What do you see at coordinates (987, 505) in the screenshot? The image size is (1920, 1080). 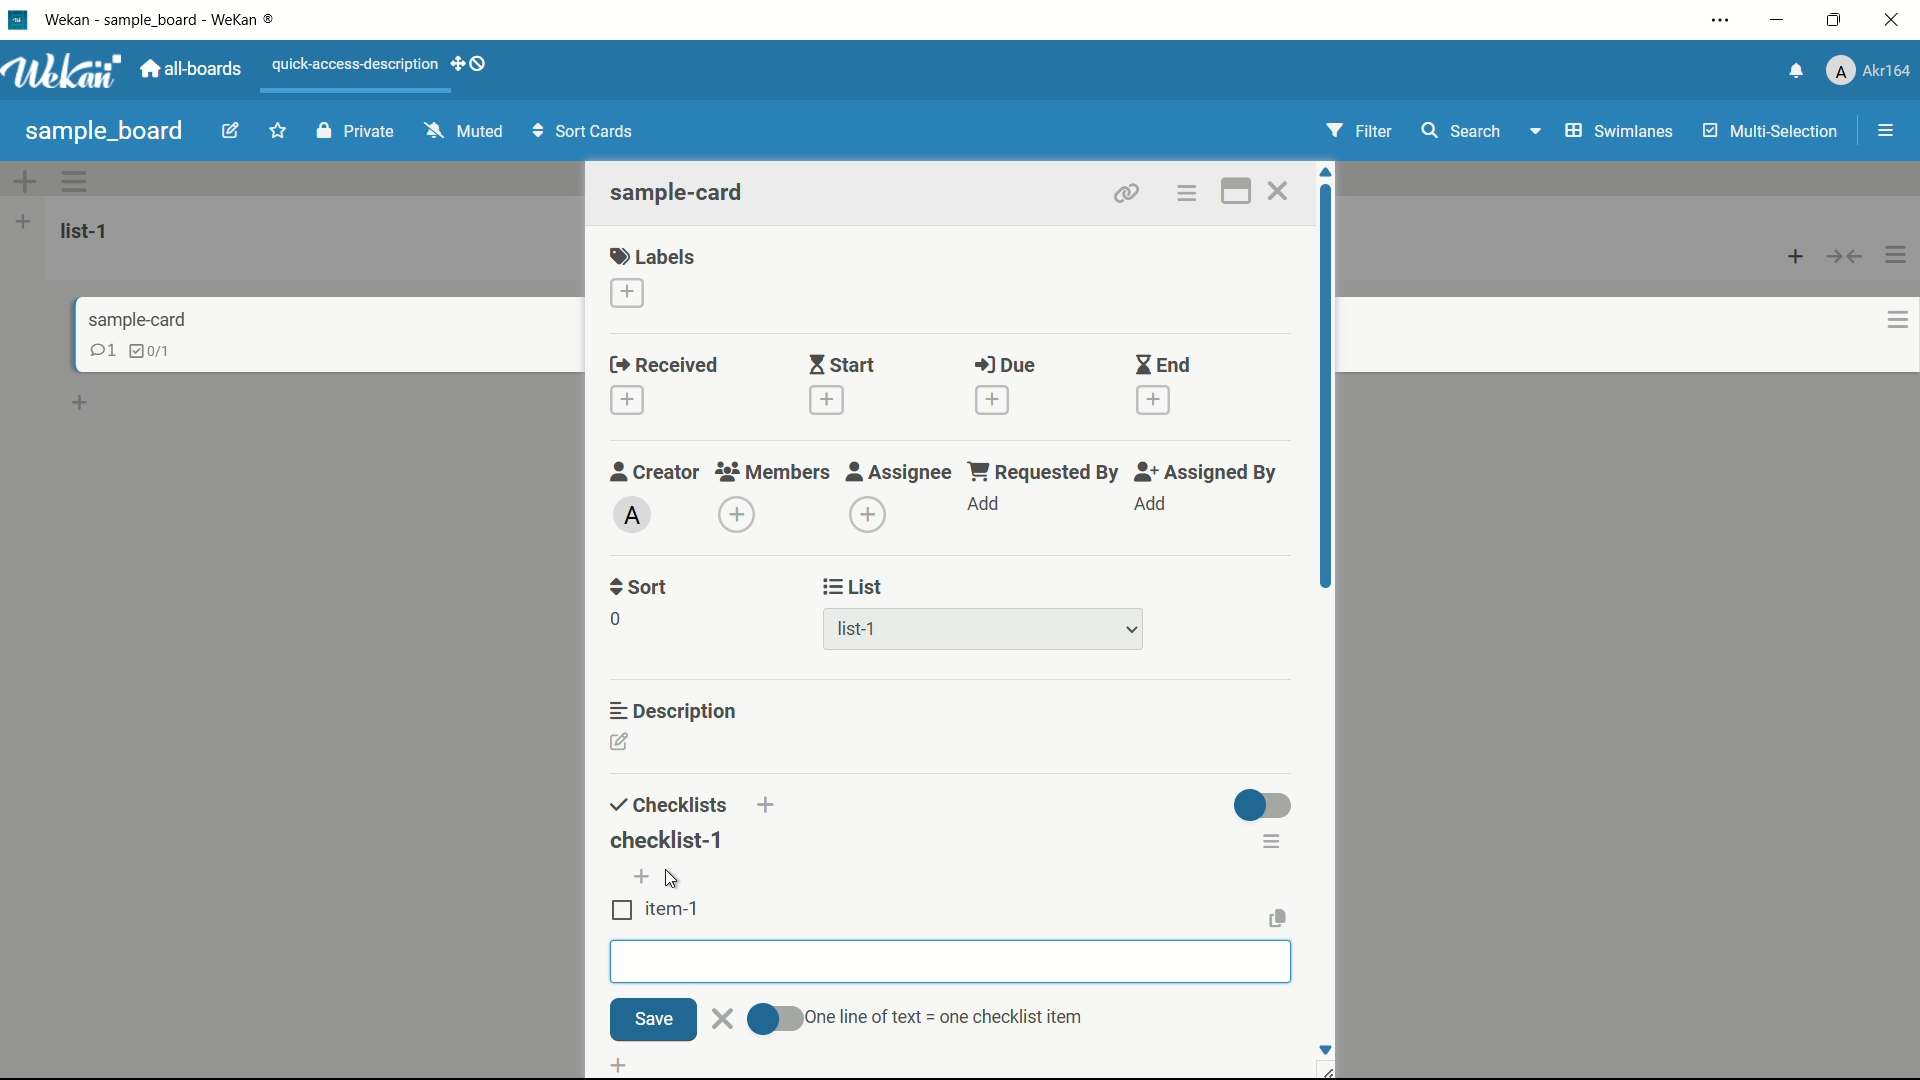 I see `add` at bounding box center [987, 505].